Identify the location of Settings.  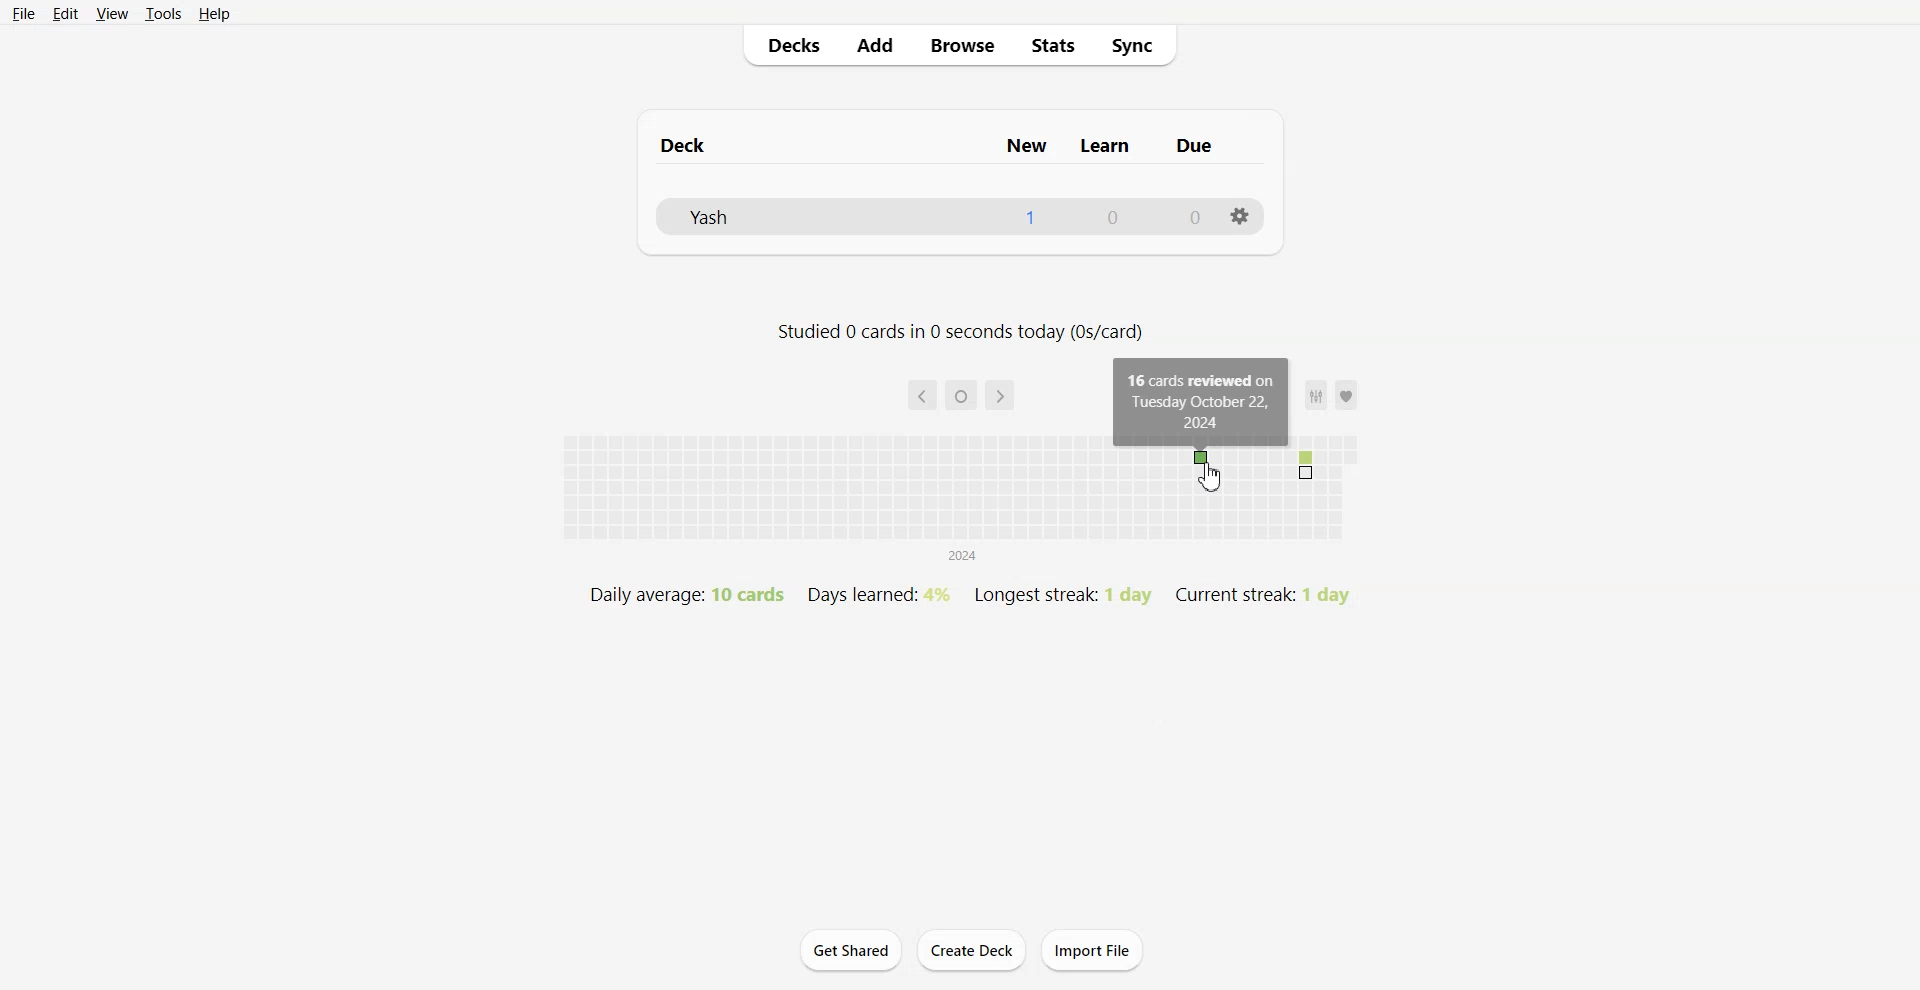
(1242, 216).